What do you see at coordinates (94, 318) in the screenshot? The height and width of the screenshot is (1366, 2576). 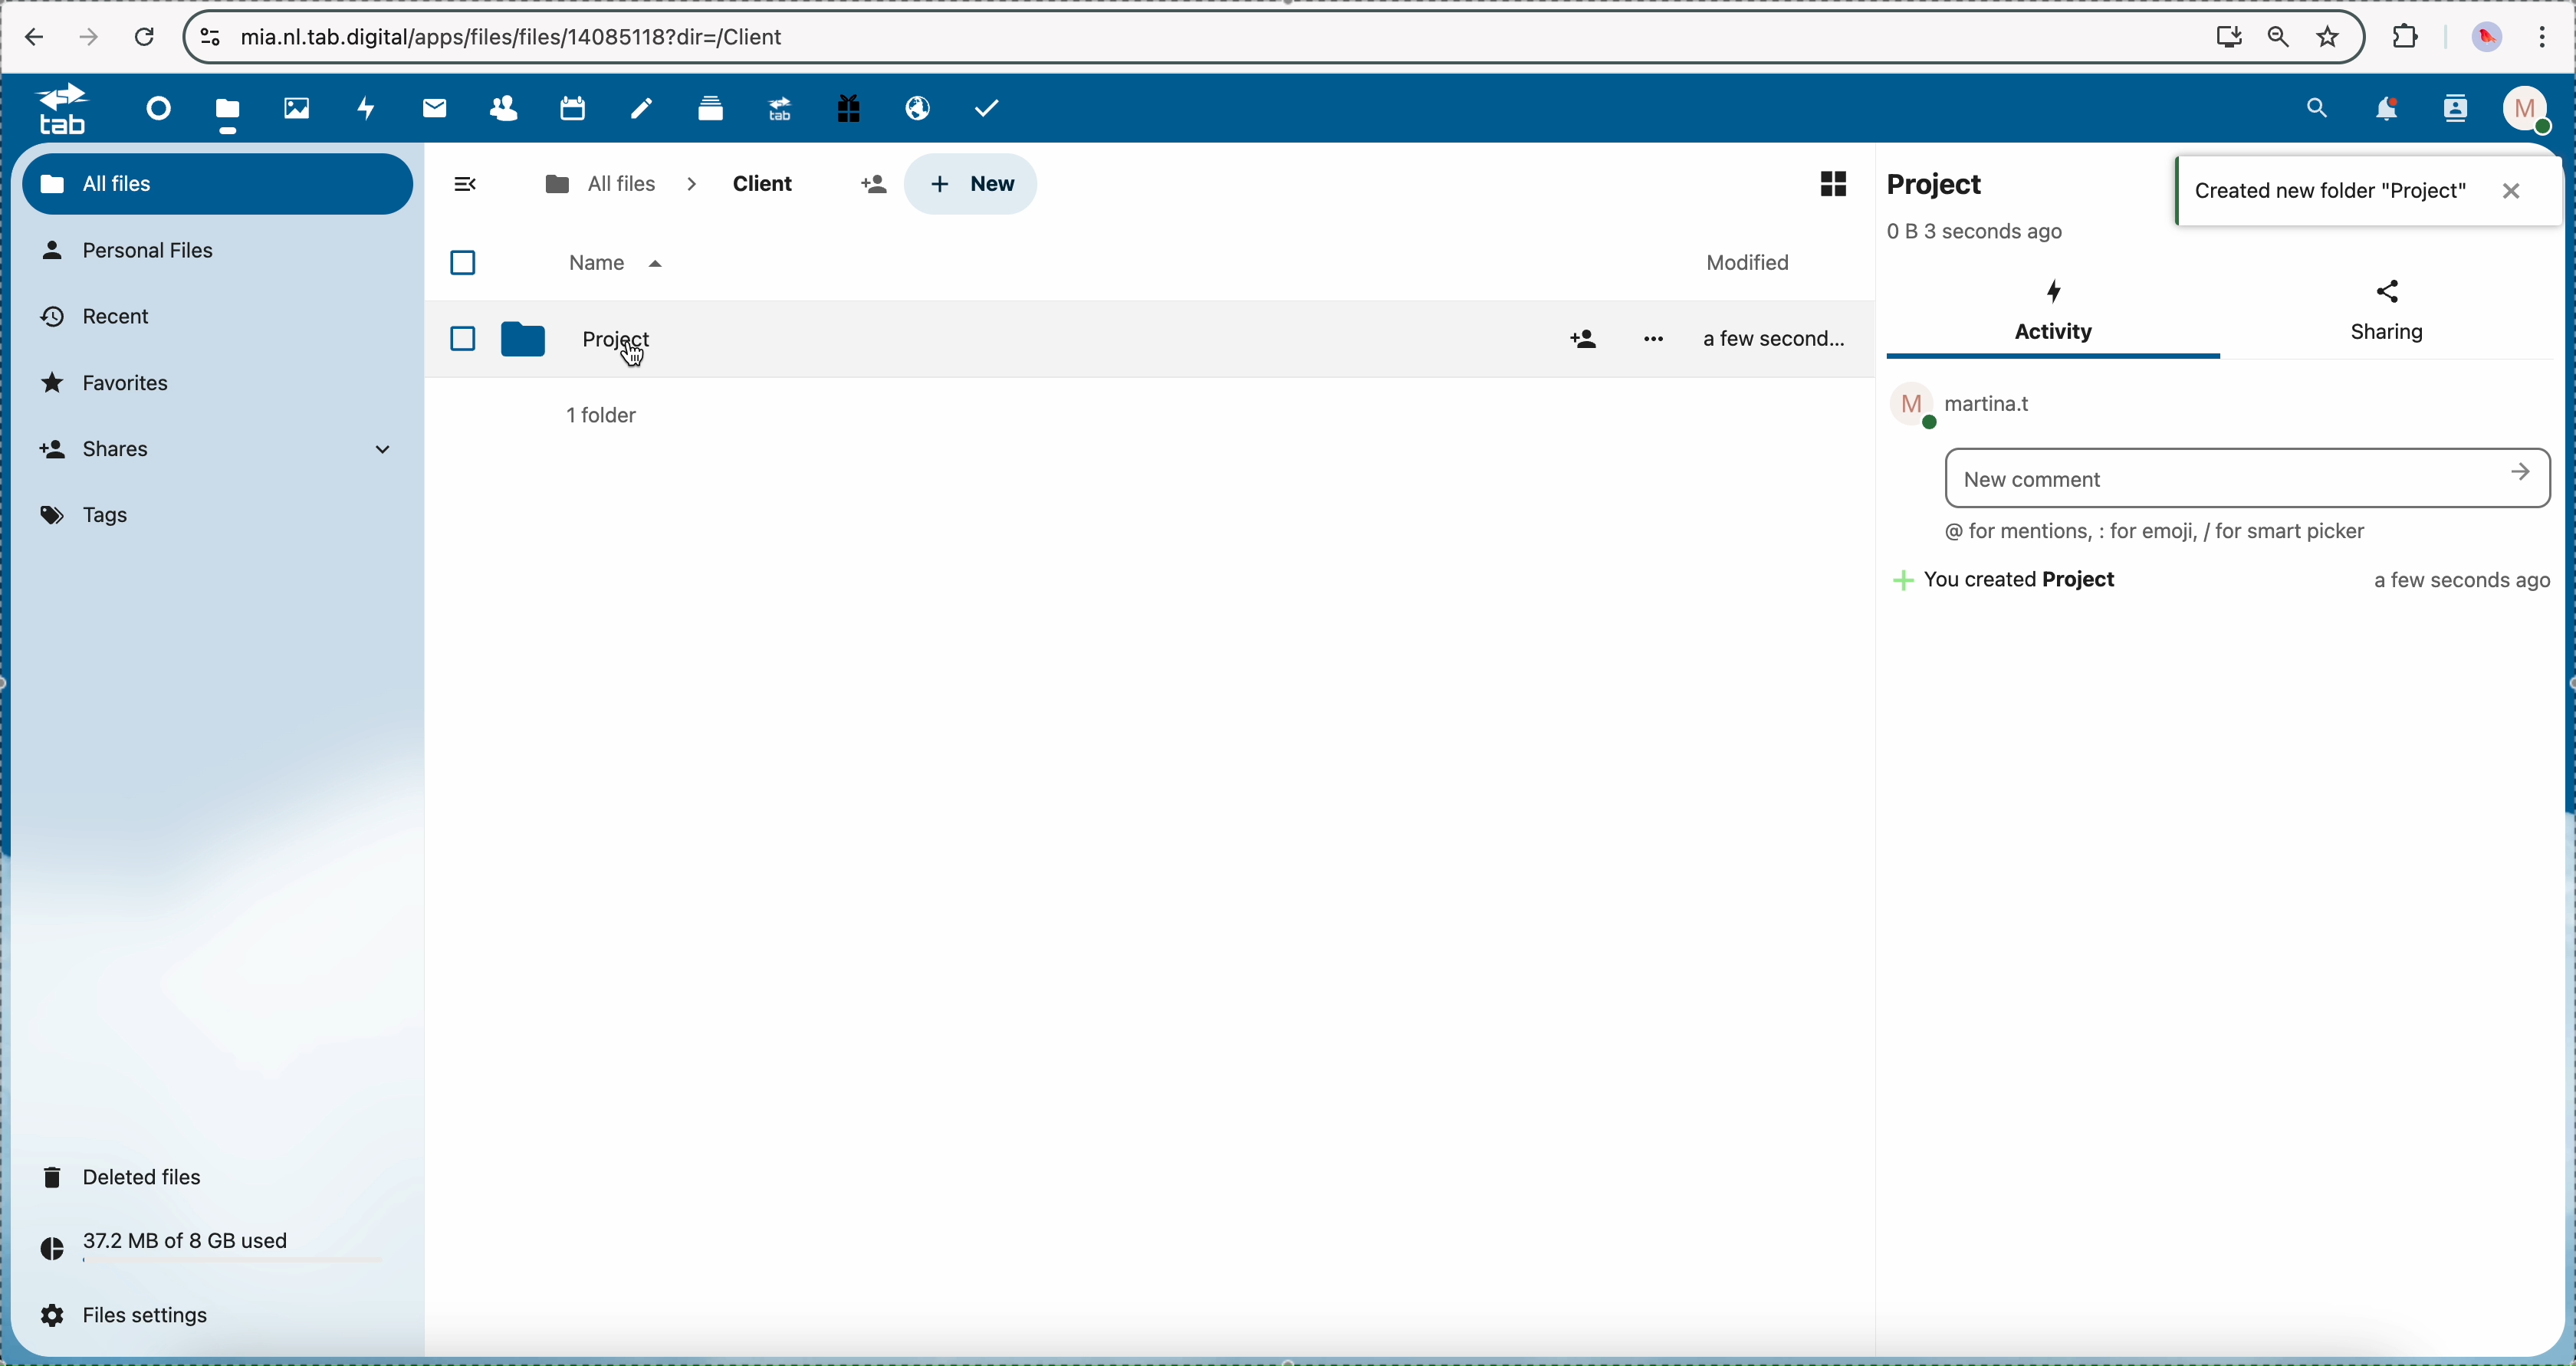 I see `recent` at bounding box center [94, 318].